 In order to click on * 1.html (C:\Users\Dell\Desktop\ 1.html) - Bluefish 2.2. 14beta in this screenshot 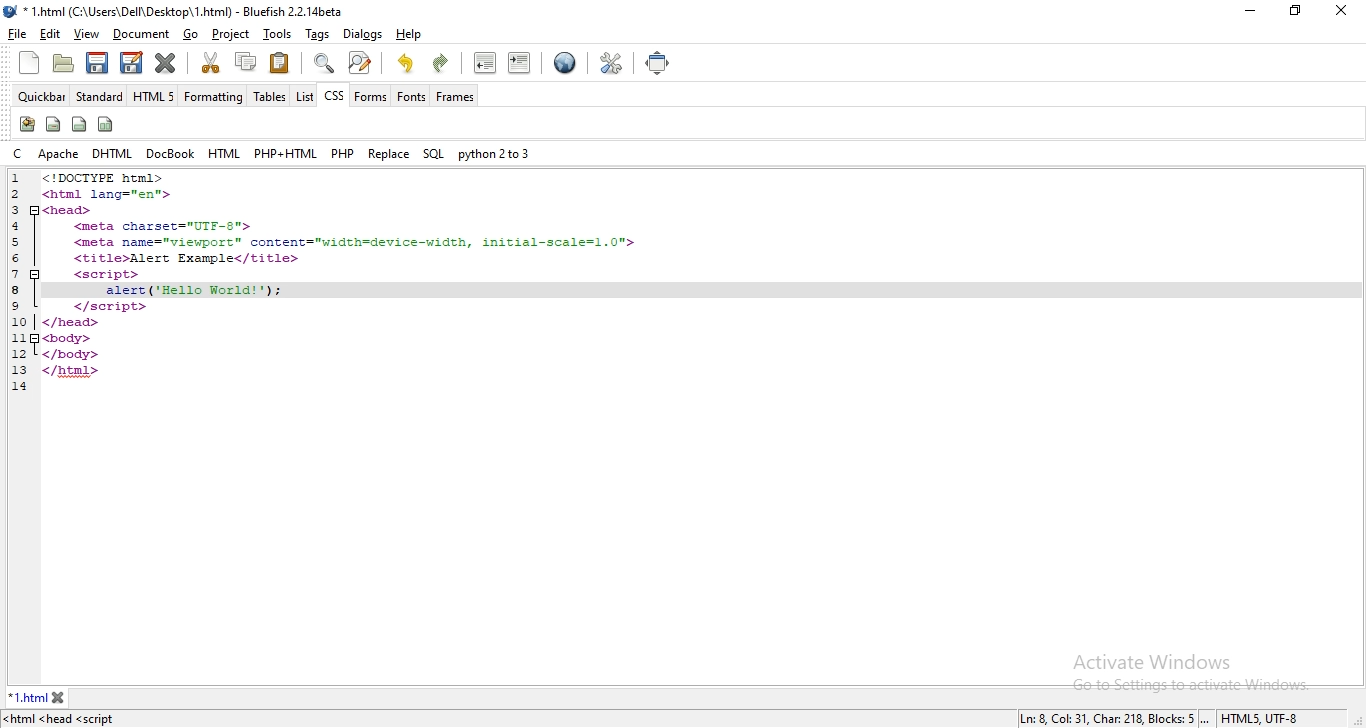, I will do `click(190, 12)`.